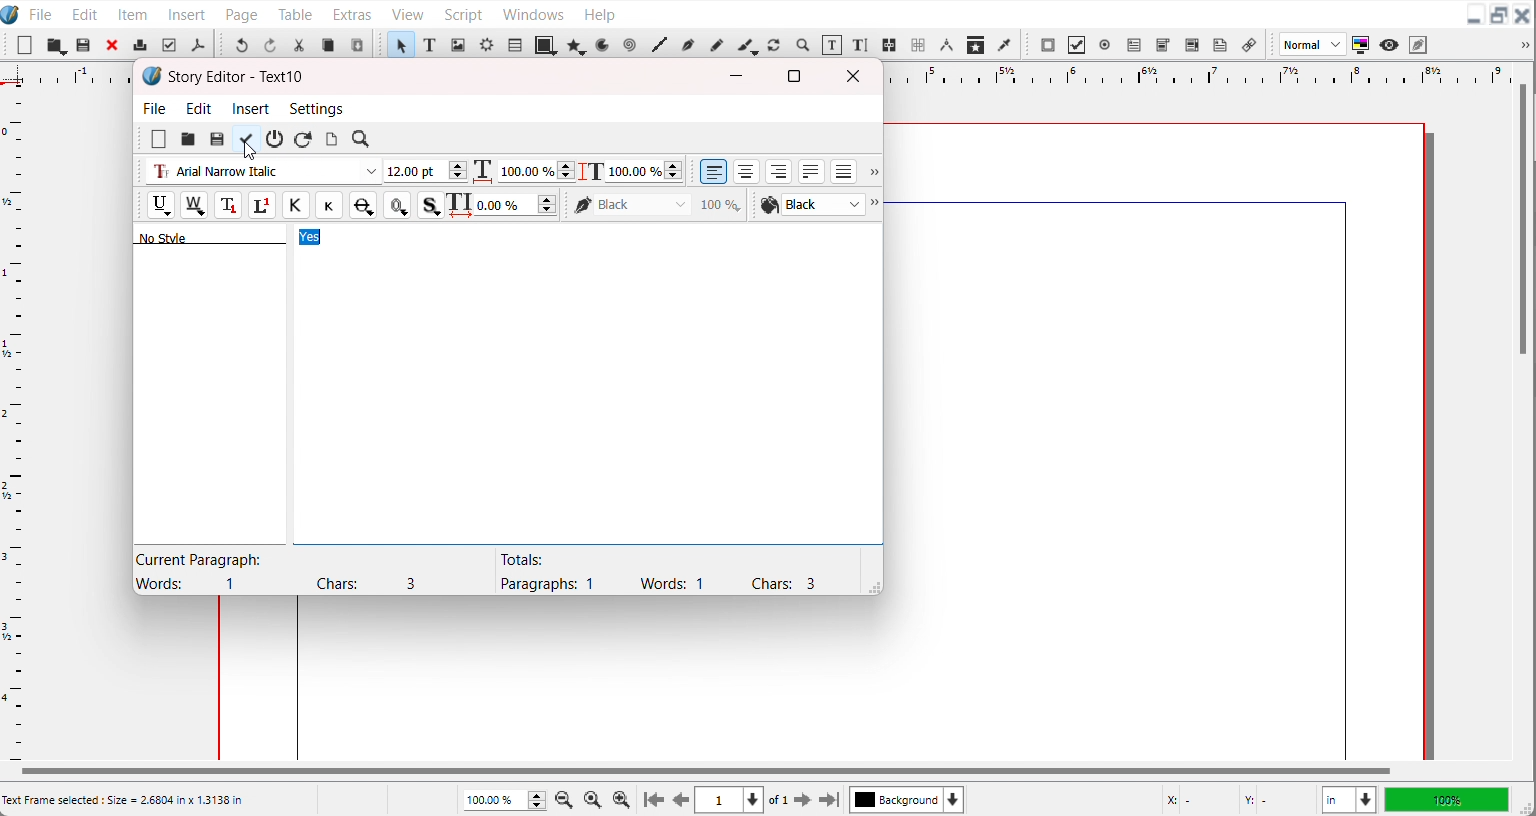 The image size is (1536, 816). I want to click on Freehand line, so click(715, 44).